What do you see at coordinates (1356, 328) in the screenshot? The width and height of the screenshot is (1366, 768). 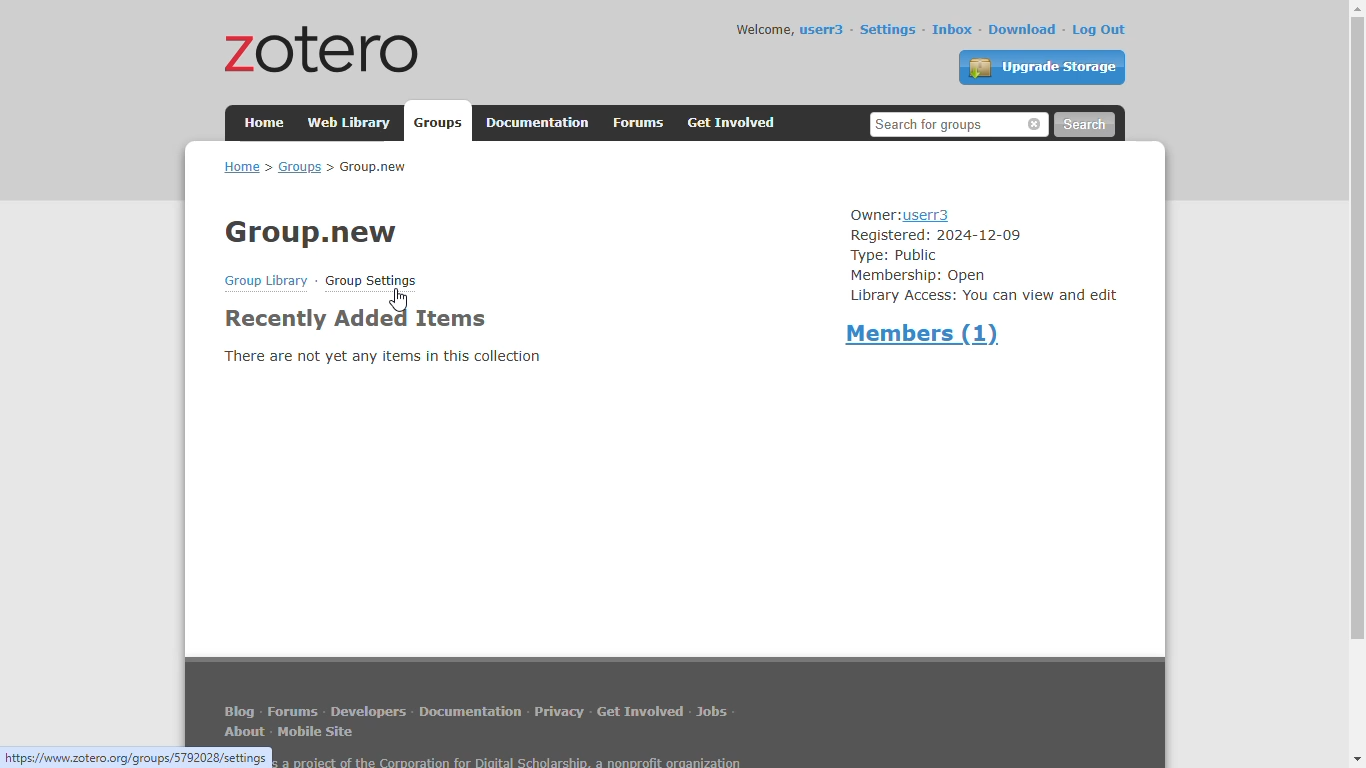 I see `vertical scroll bar` at bounding box center [1356, 328].